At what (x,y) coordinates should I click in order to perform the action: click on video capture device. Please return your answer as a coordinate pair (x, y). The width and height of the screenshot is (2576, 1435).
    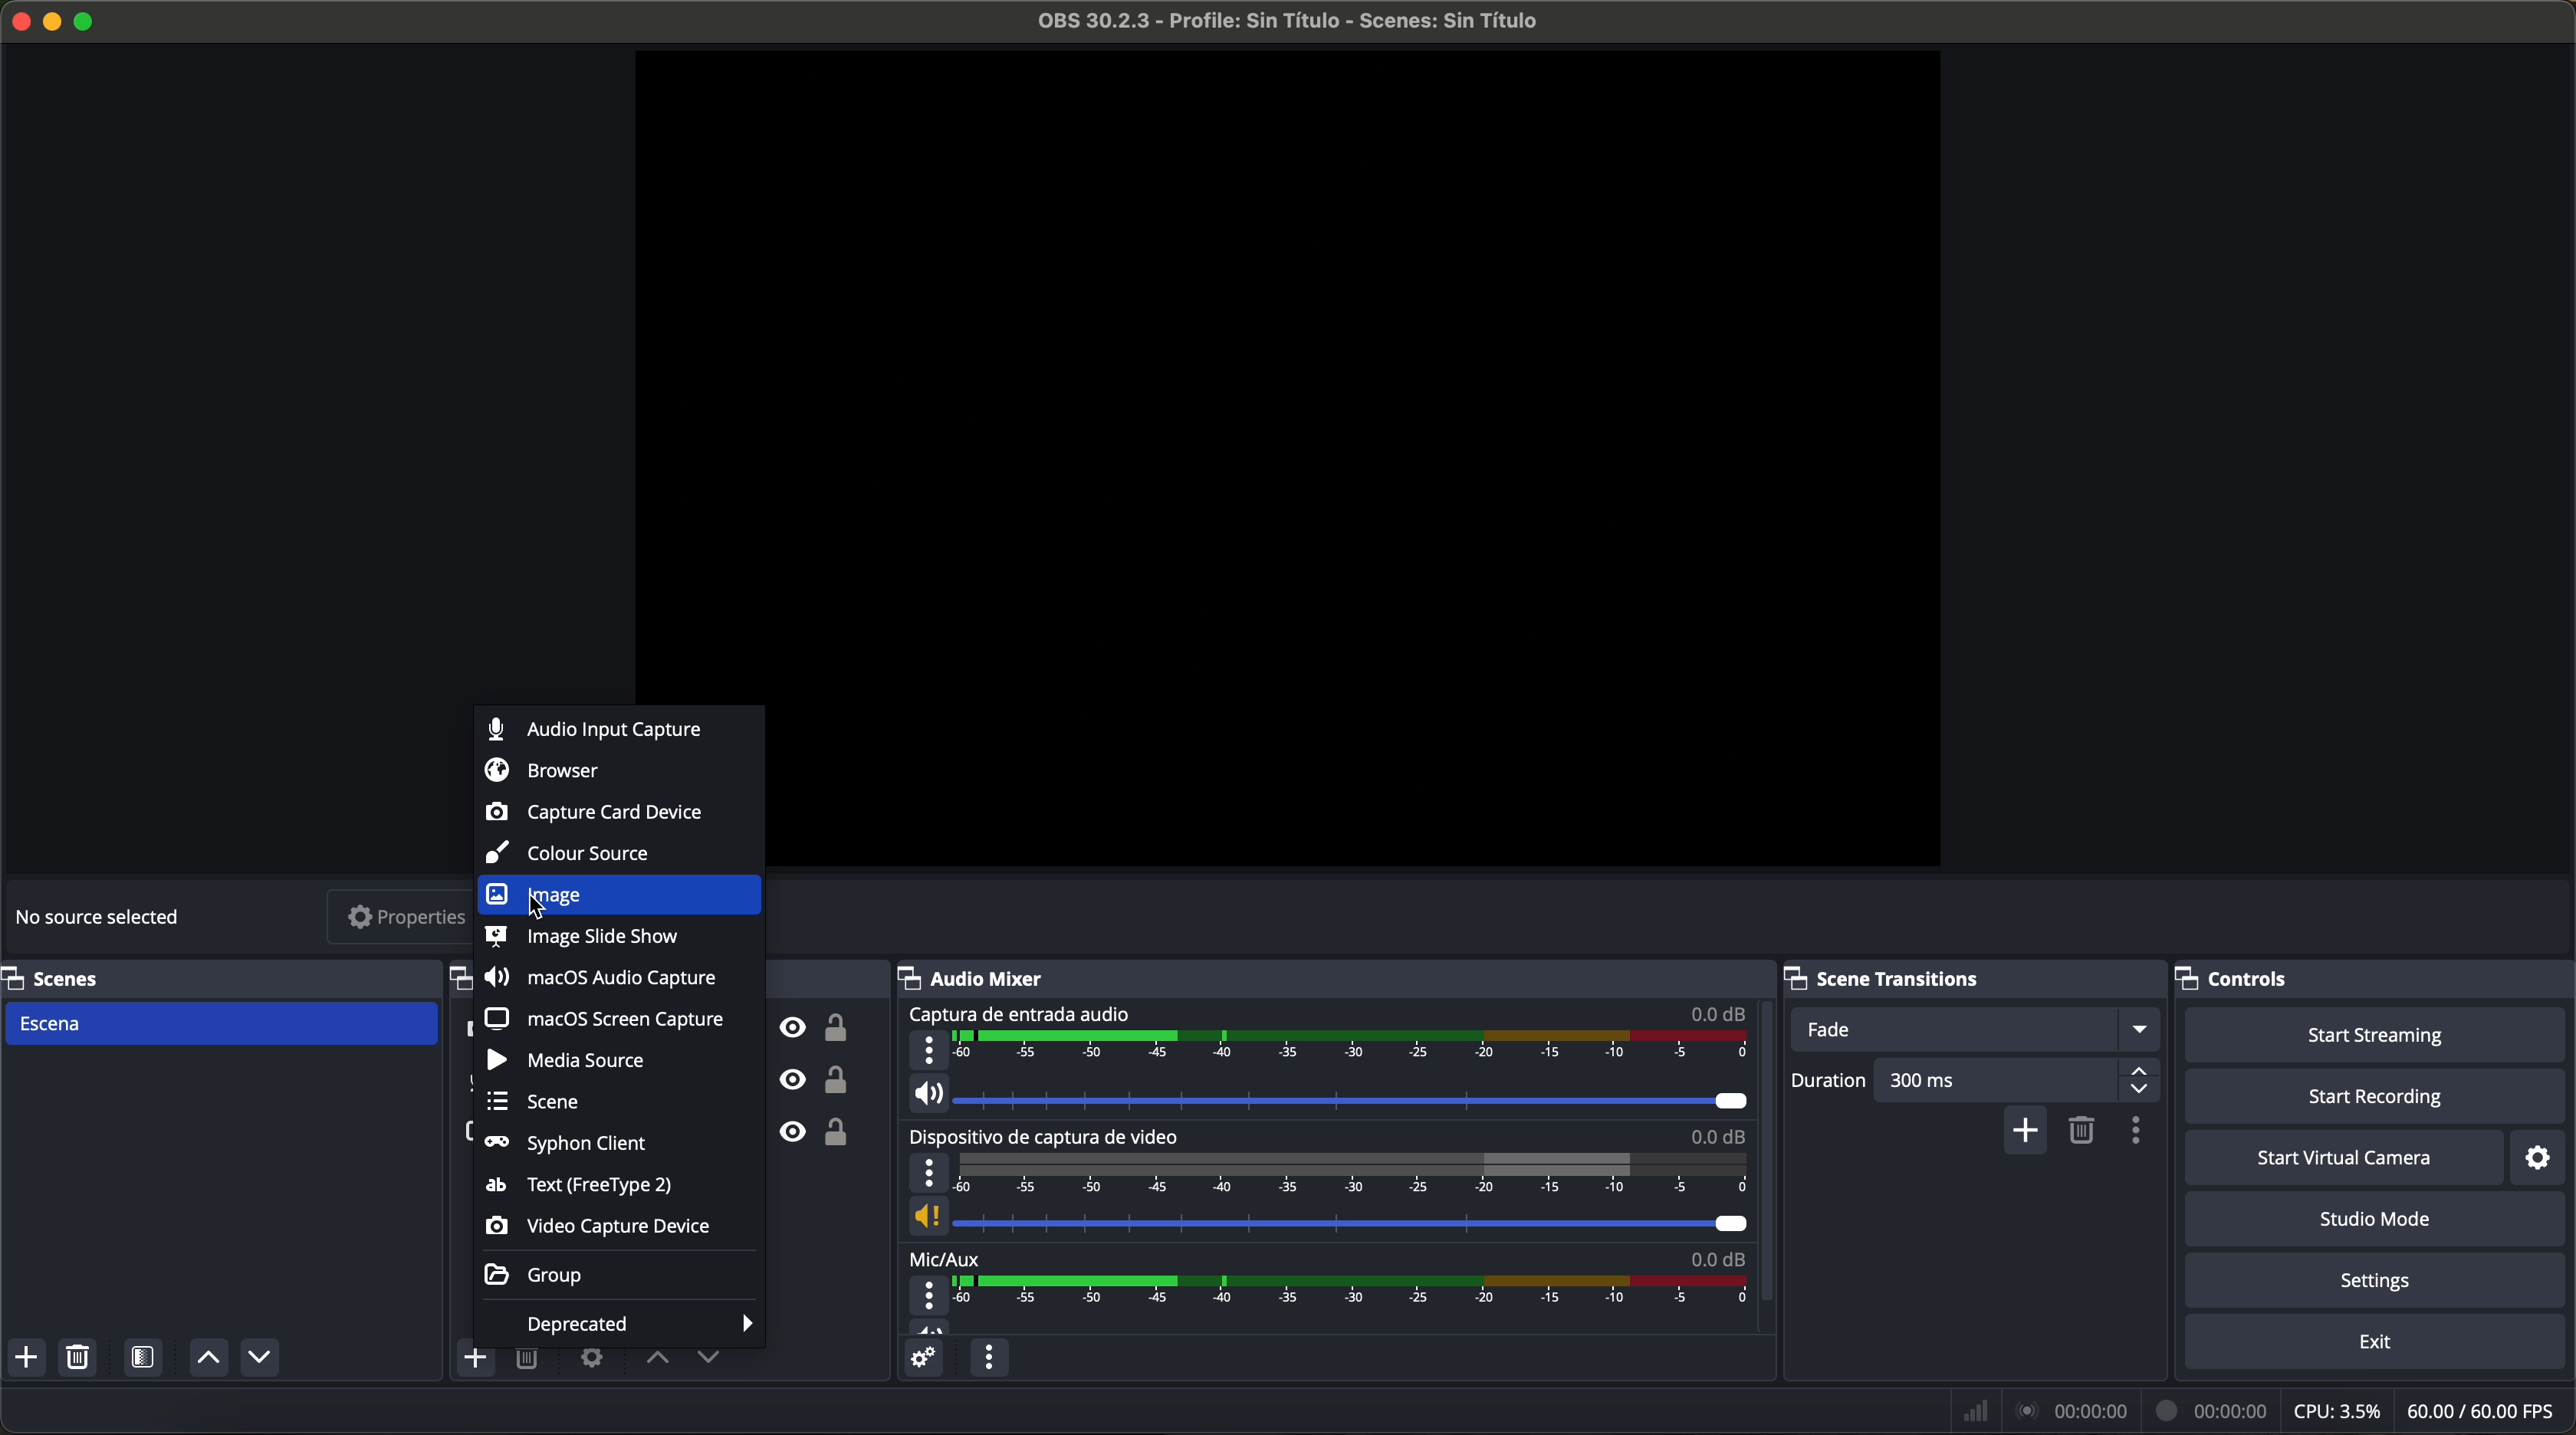
    Looking at the image, I should click on (600, 1229).